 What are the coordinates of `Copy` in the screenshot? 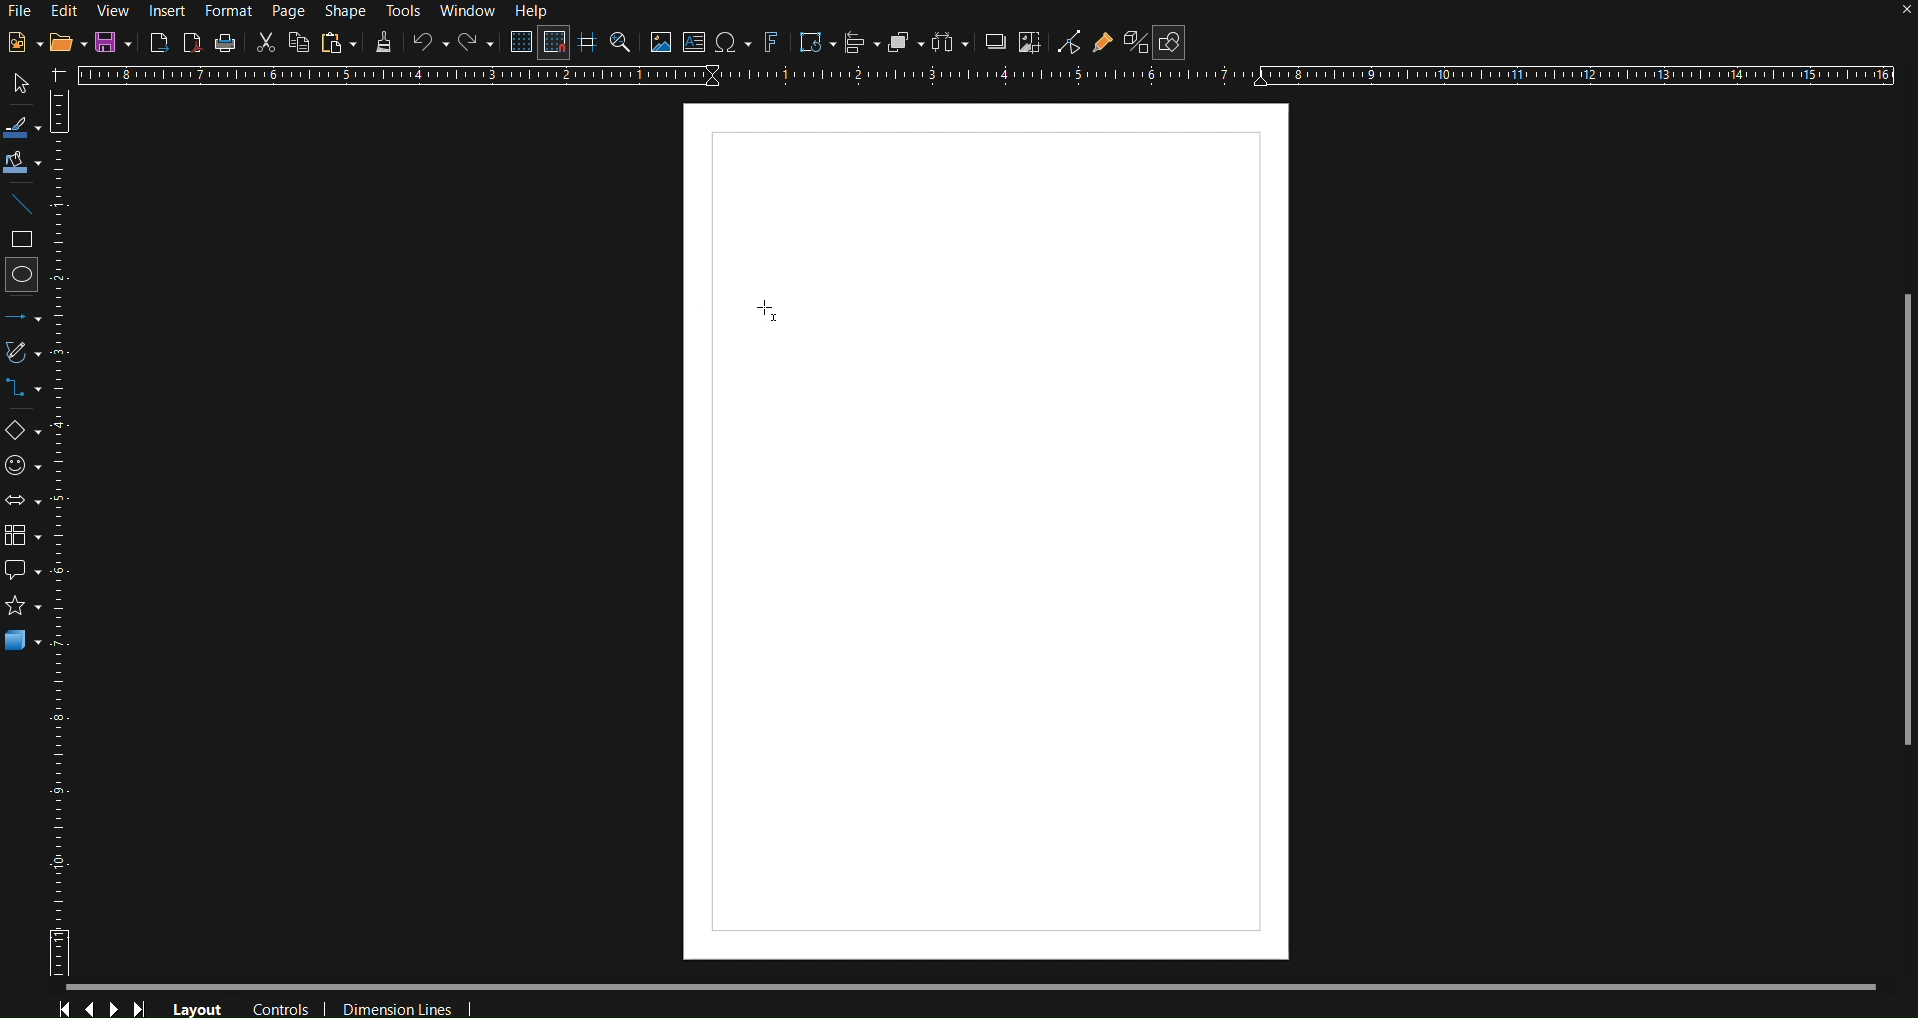 It's located at (299, 42).